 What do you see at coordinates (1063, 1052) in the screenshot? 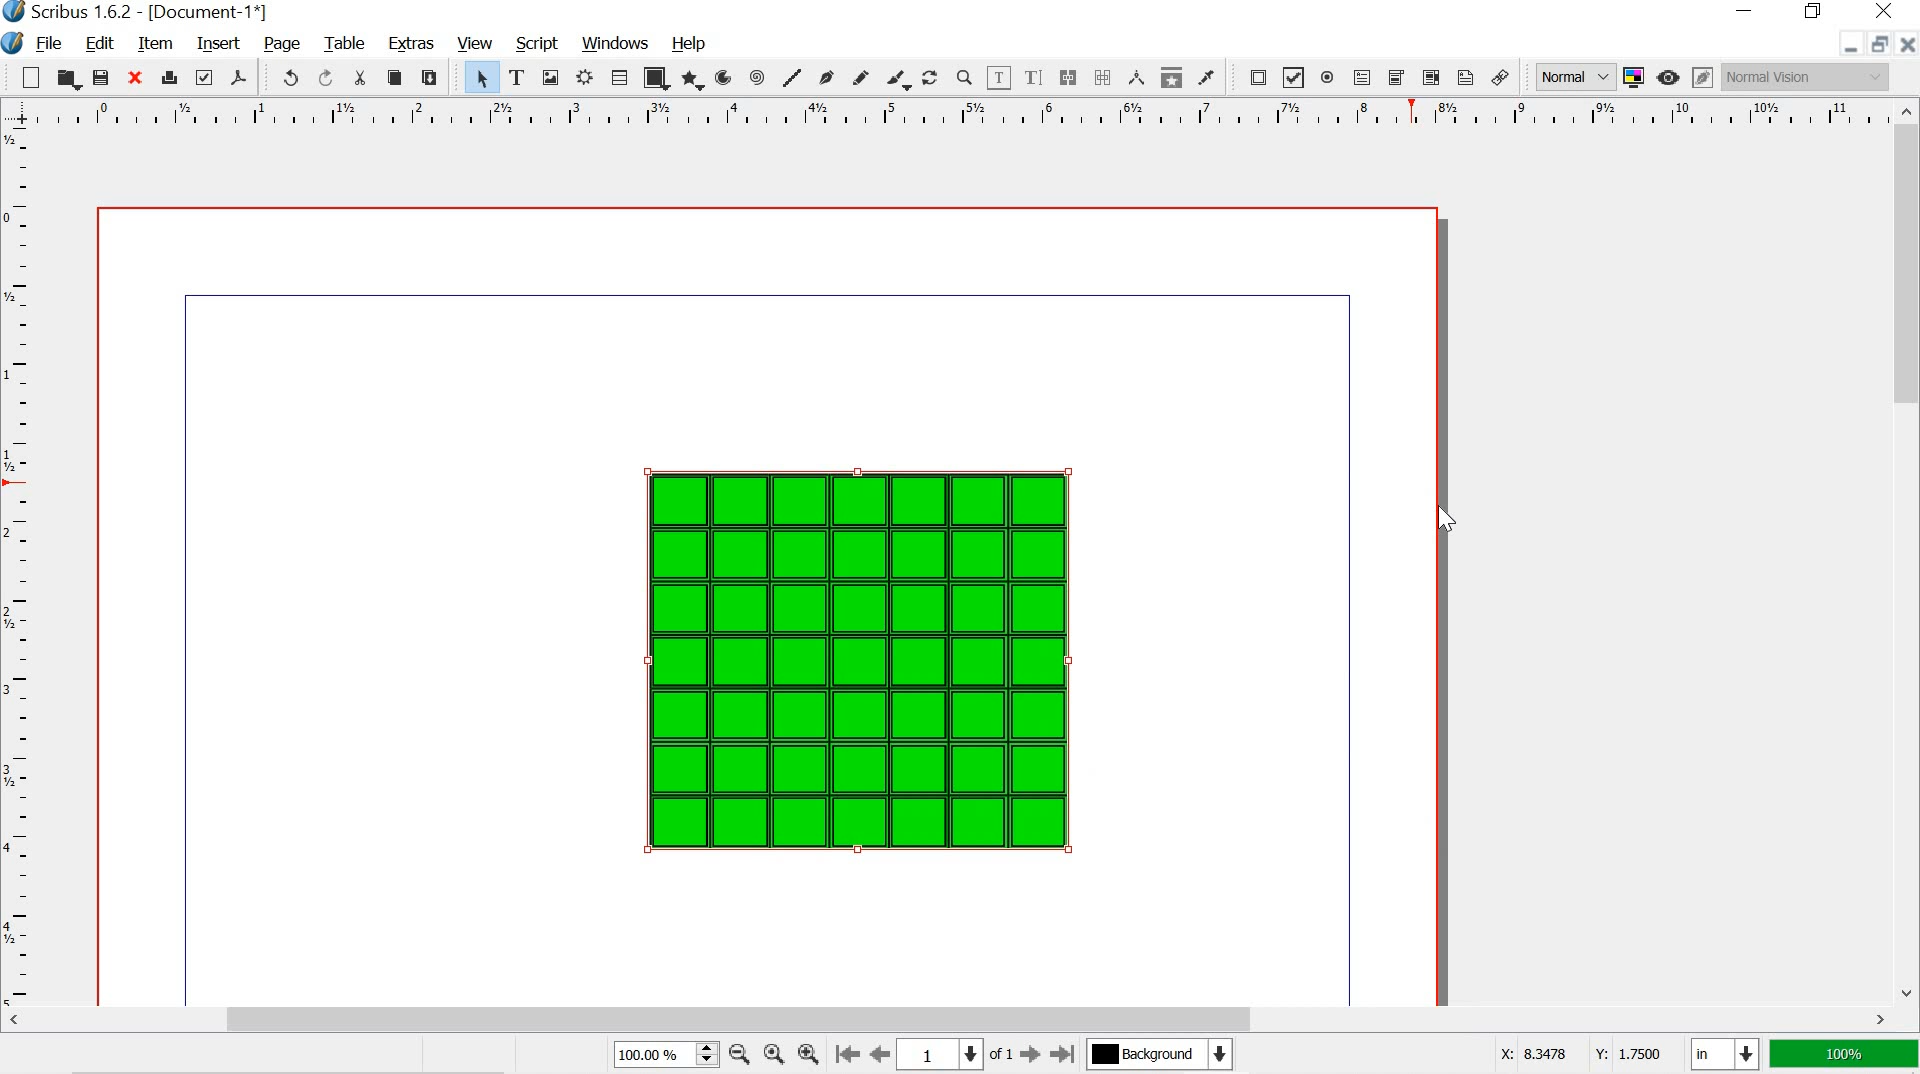
I see `go to the last page` at bounding box center [1063, 1052].